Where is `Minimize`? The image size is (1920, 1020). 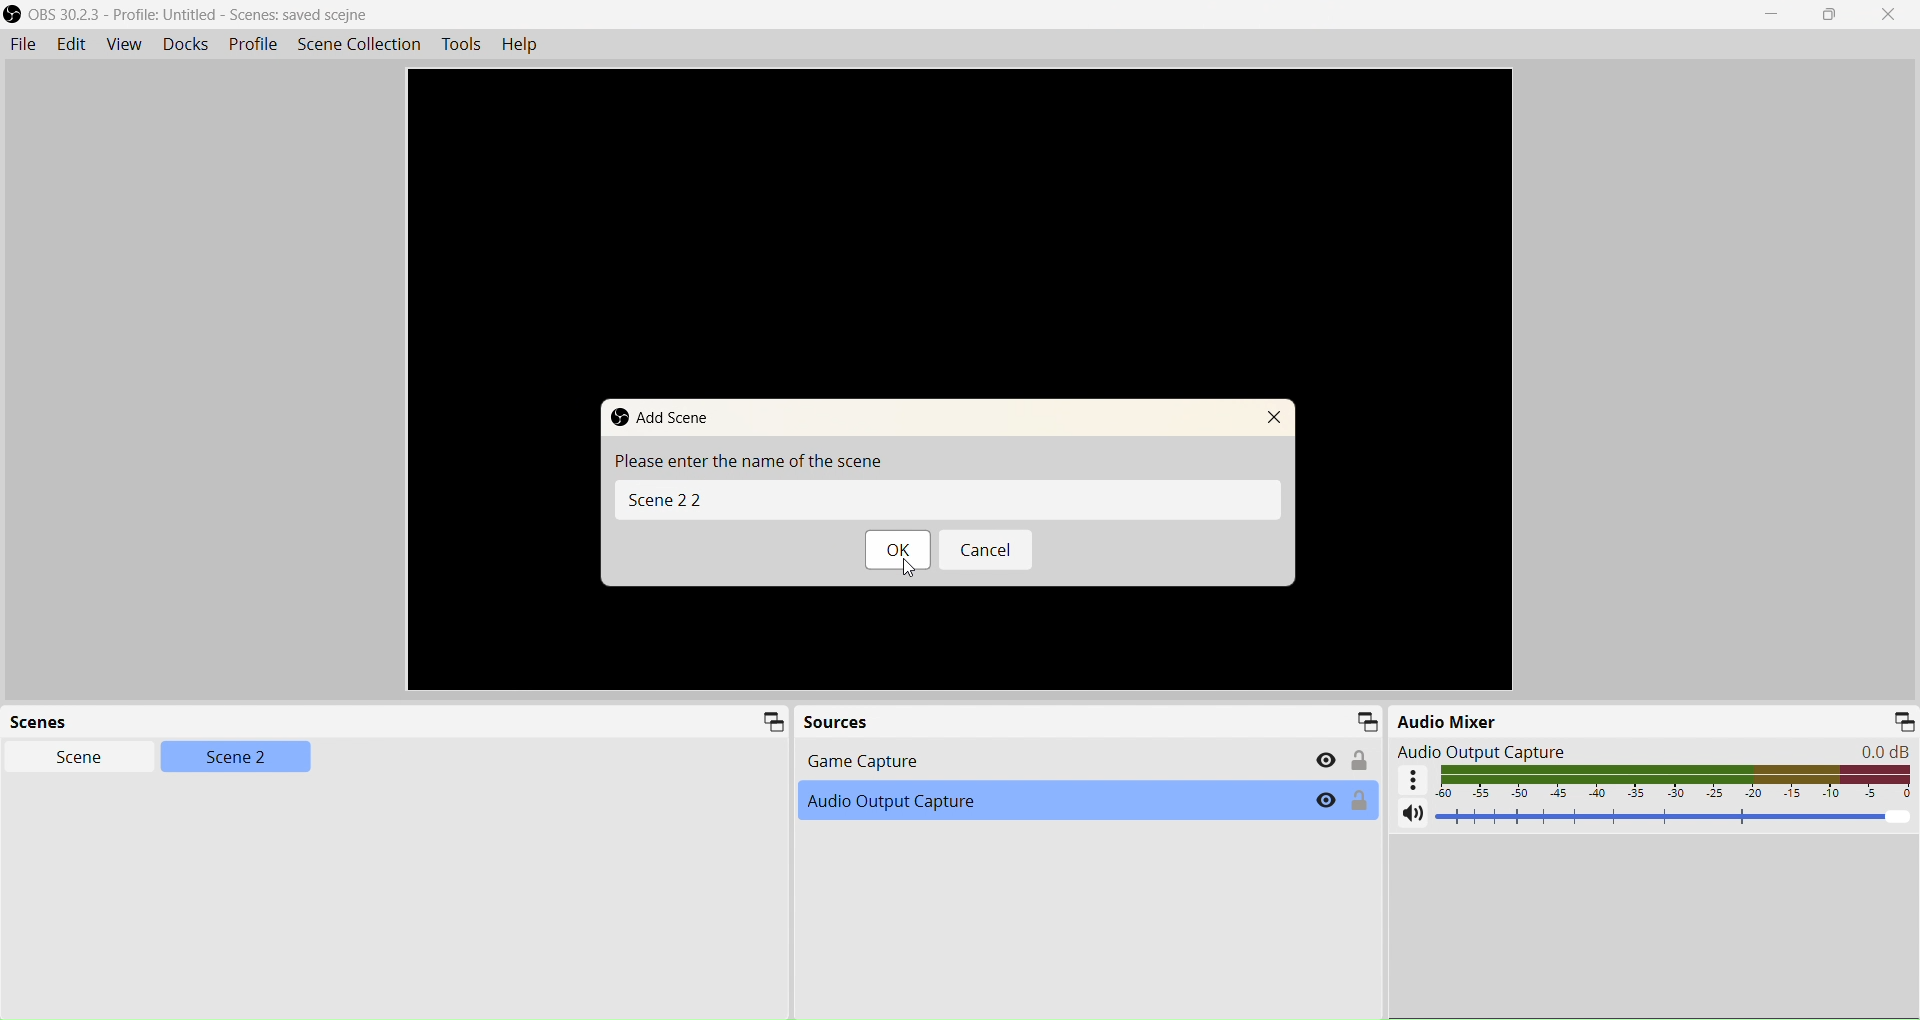 Minimize is located at coordinates (1365, 720).